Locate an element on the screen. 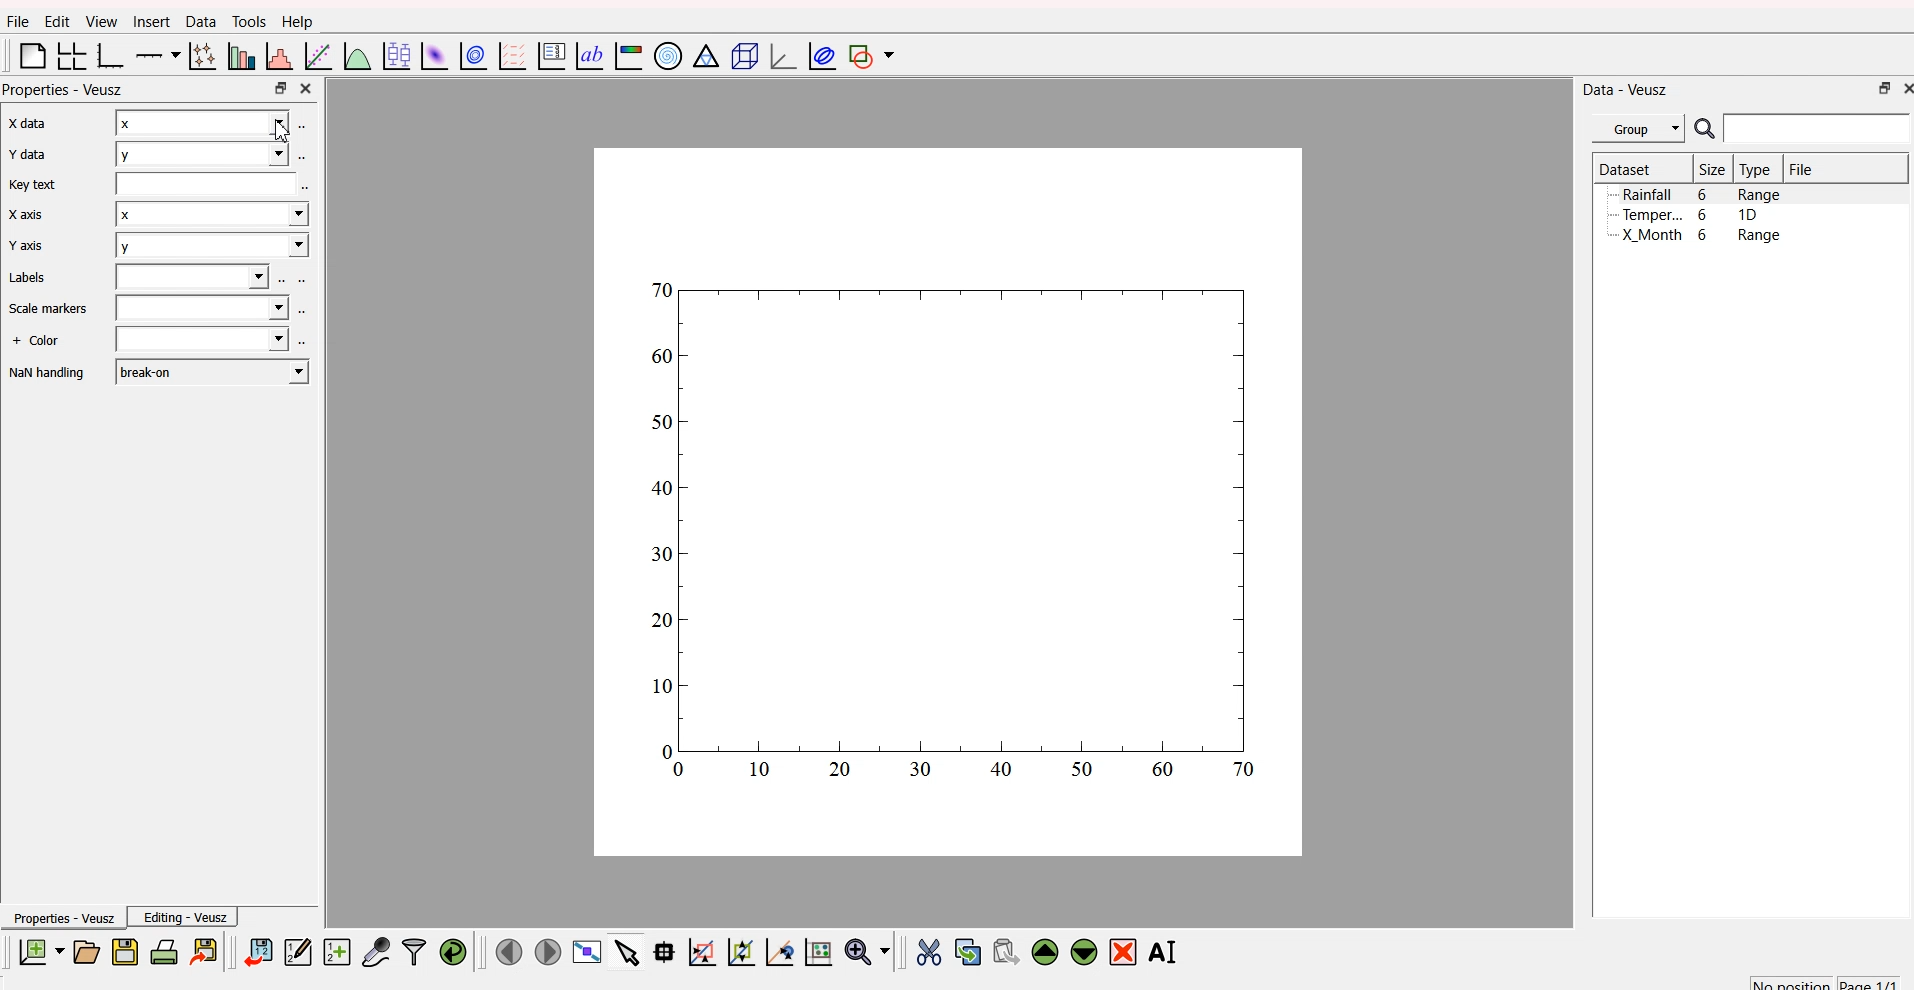 The height and width of the screenshot is (990, 1914). text label is located at coordinates (587, 57).